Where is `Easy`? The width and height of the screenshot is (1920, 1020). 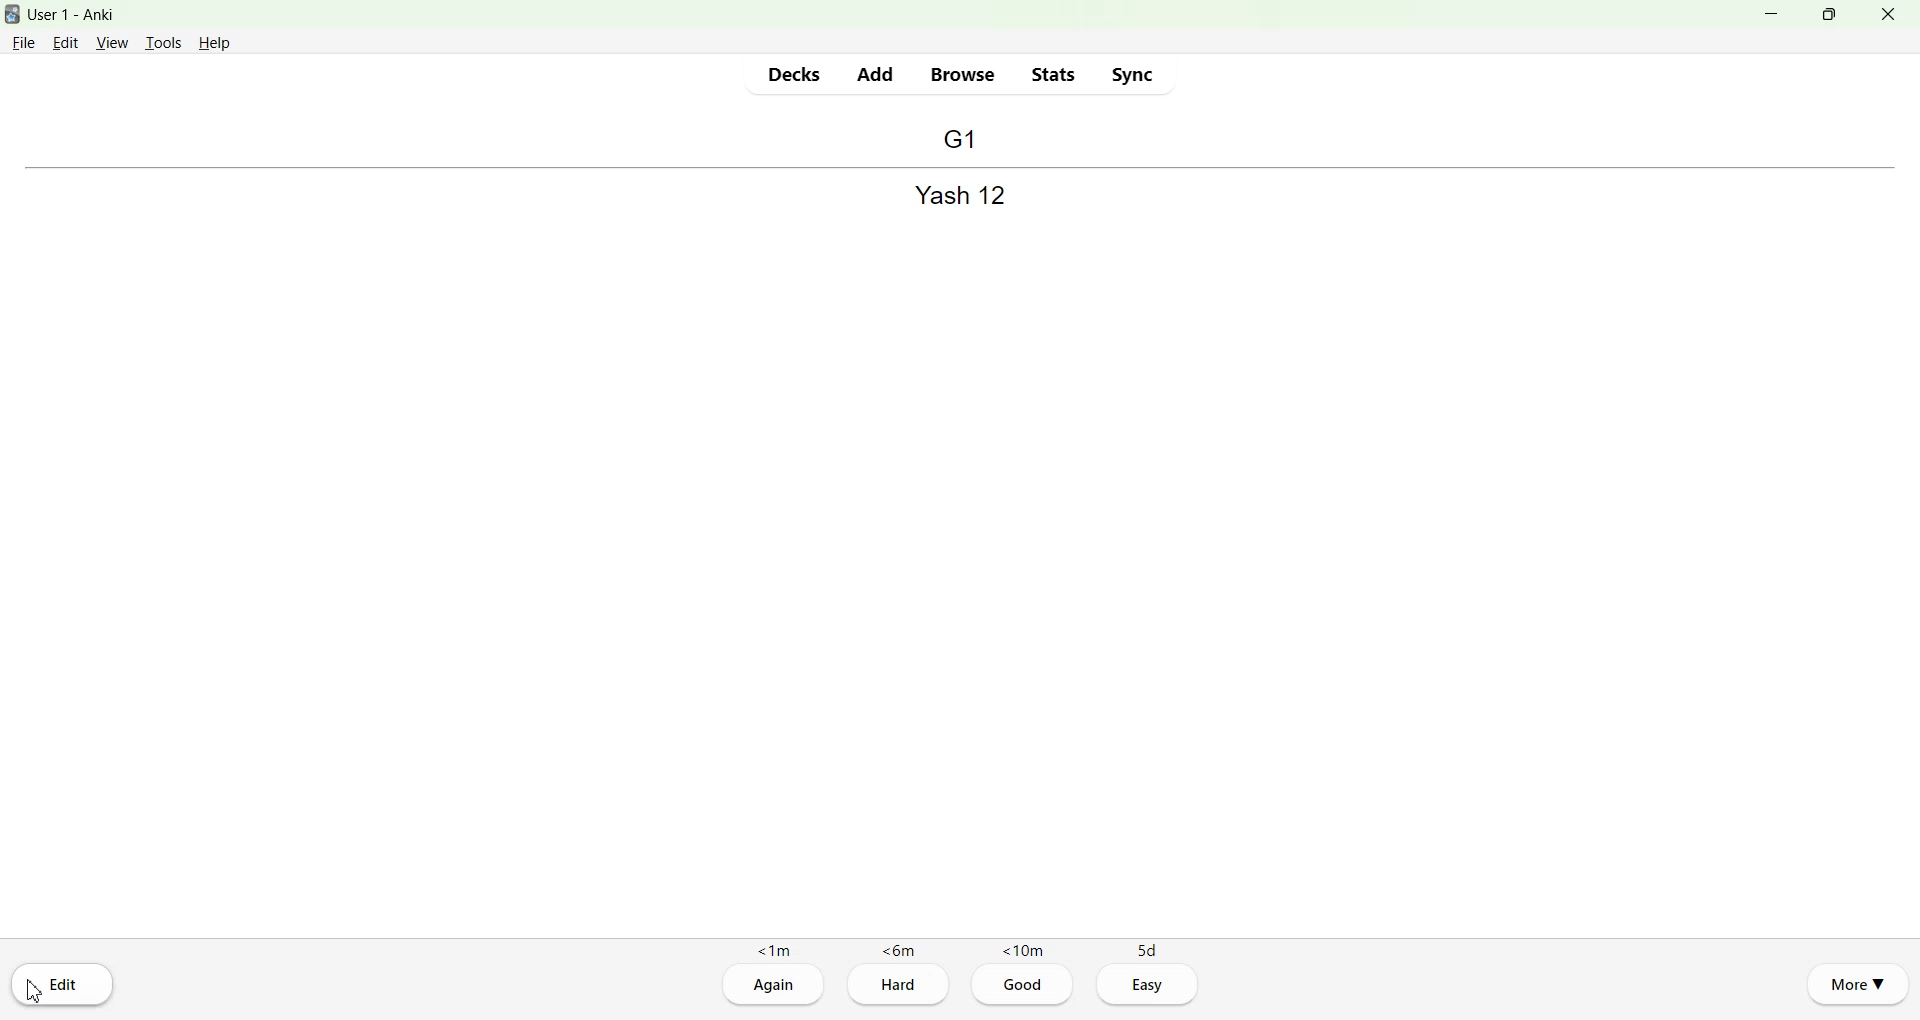 Easy is located at coordinates (1149, 985).